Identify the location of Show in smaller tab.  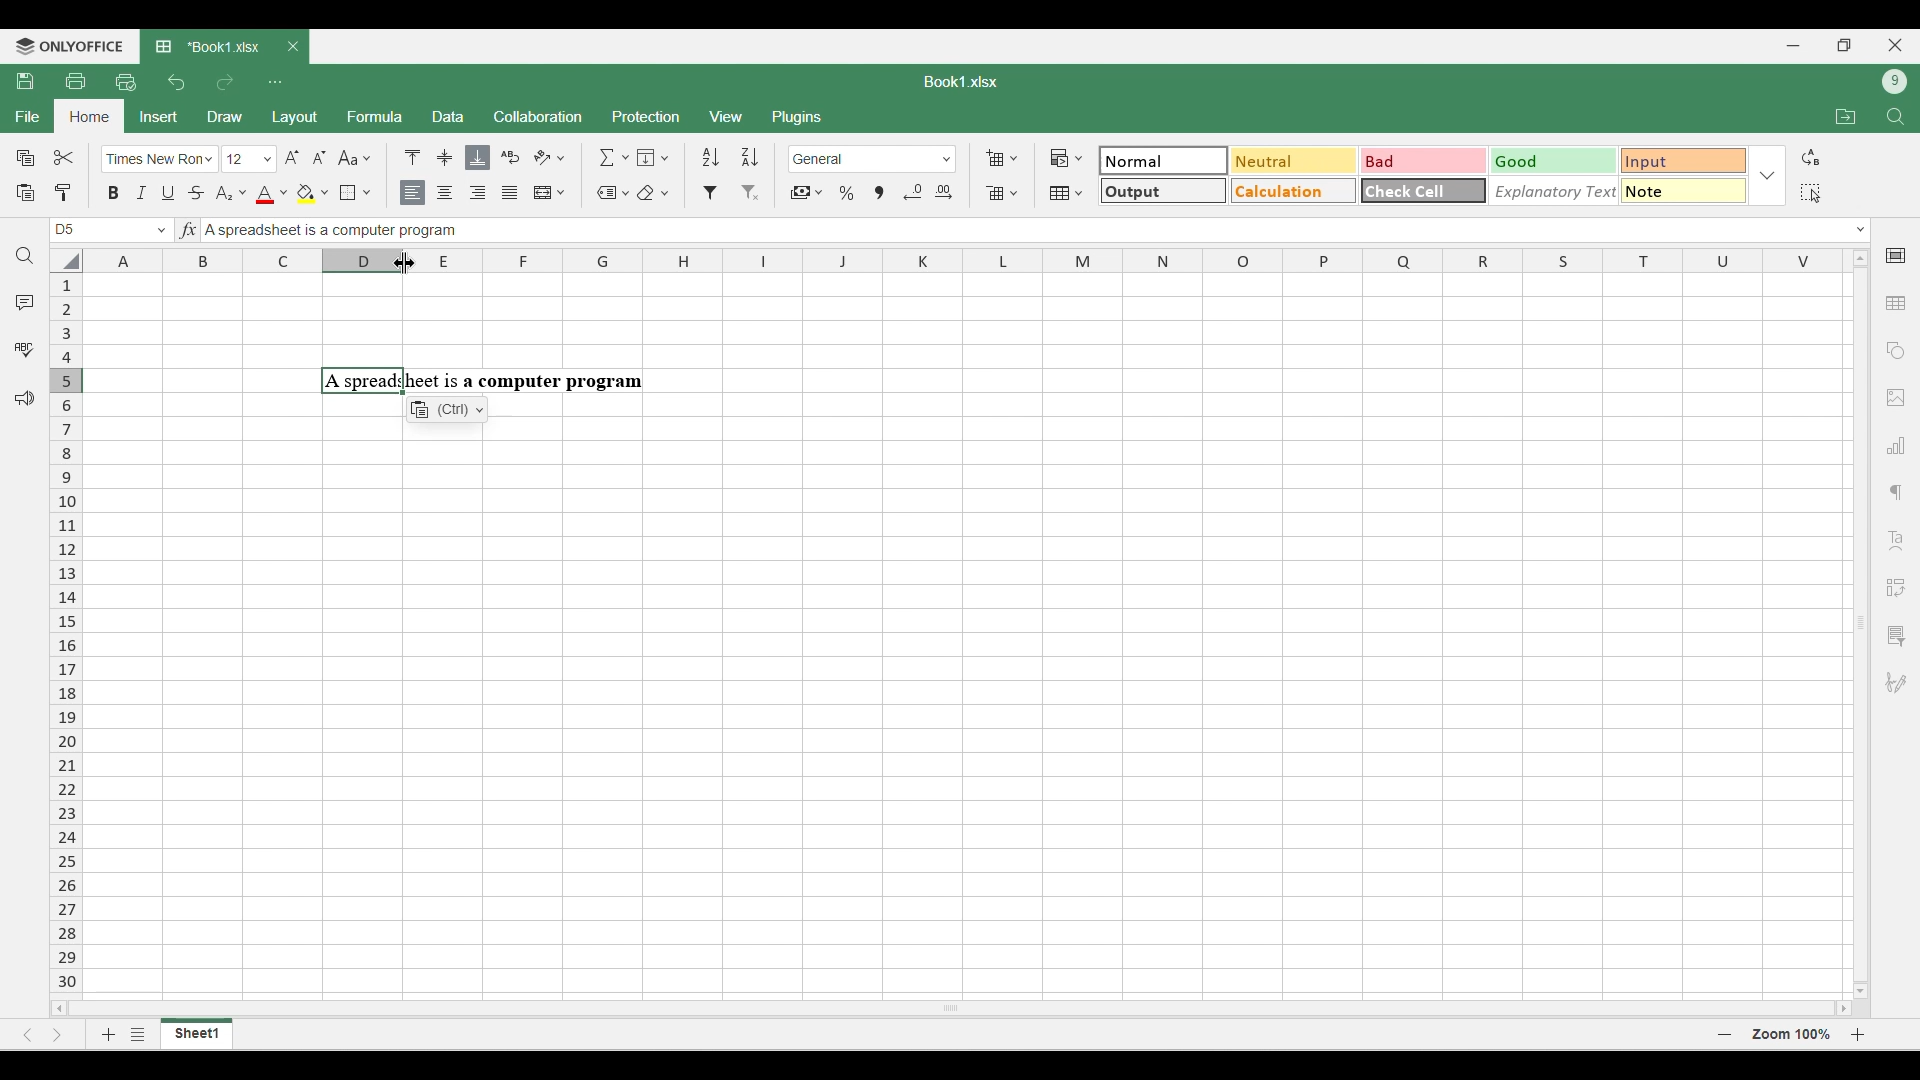
(1845, 45).